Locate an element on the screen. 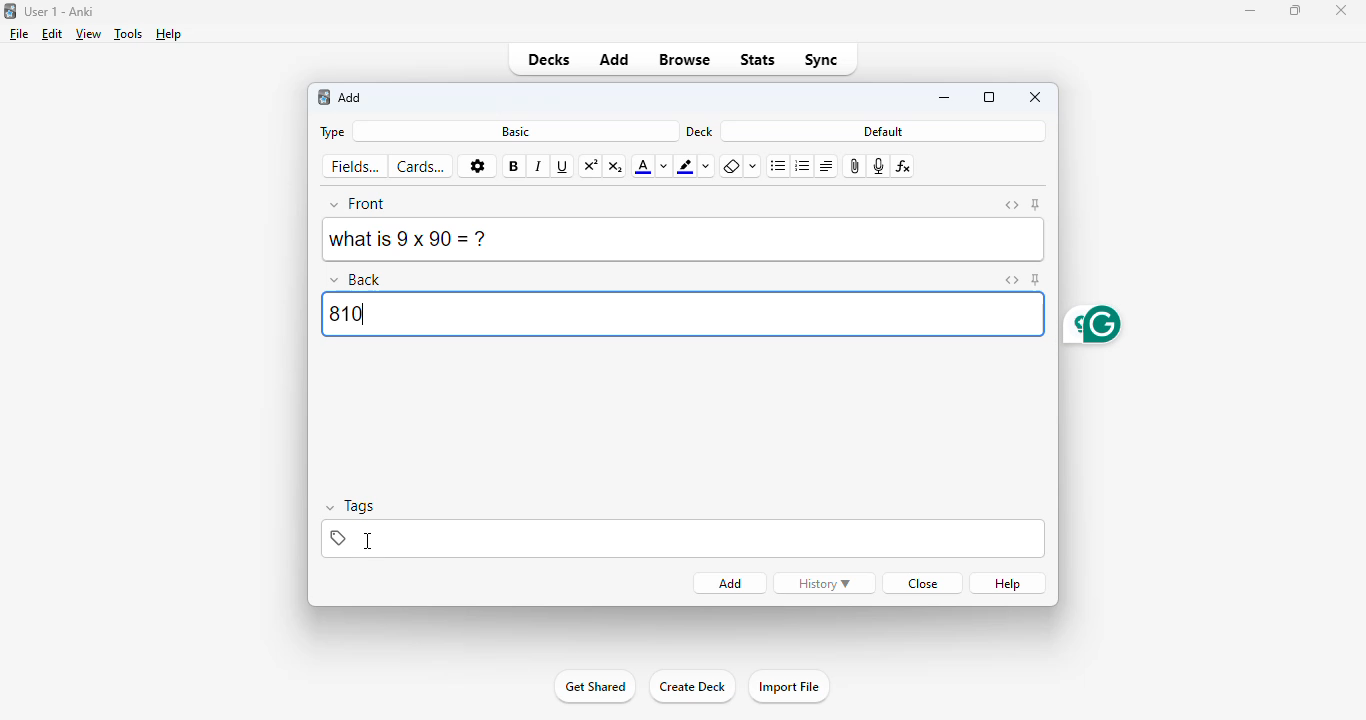  get started is located at coordinates (595, 686).